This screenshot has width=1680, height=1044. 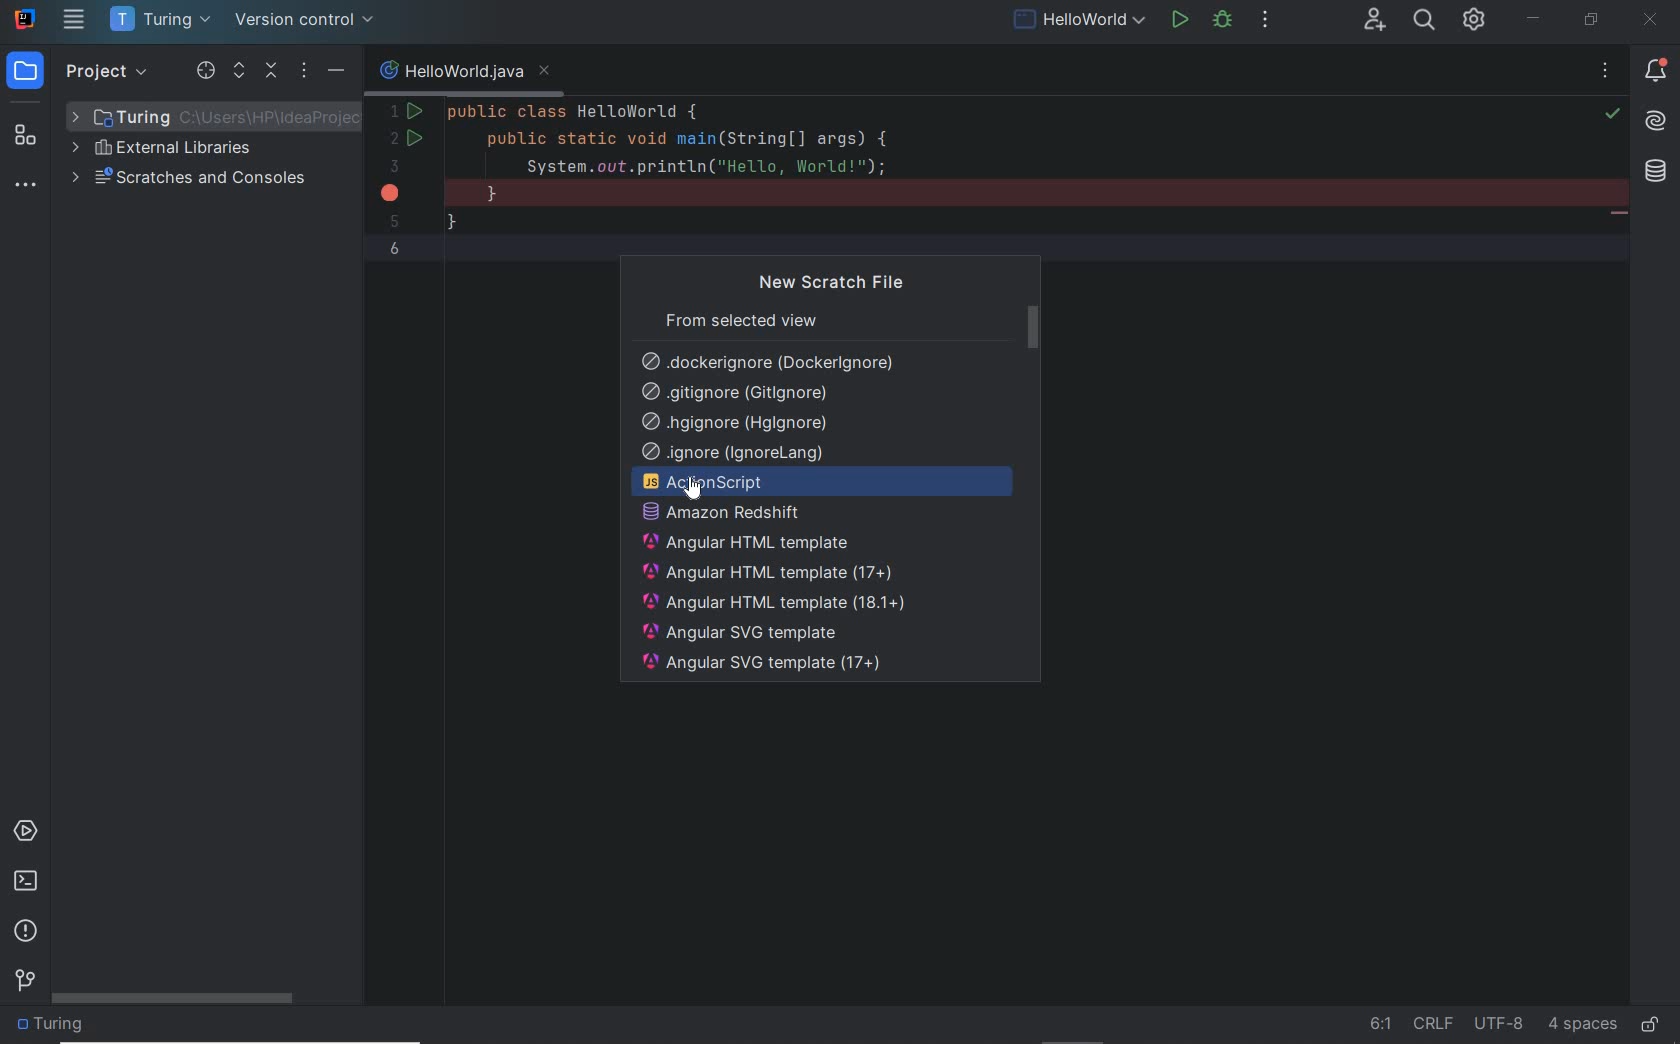 What do you see at coordinates (740, 319) in the screenshot?
I see `from selected view` at bounding box center [740, 319].